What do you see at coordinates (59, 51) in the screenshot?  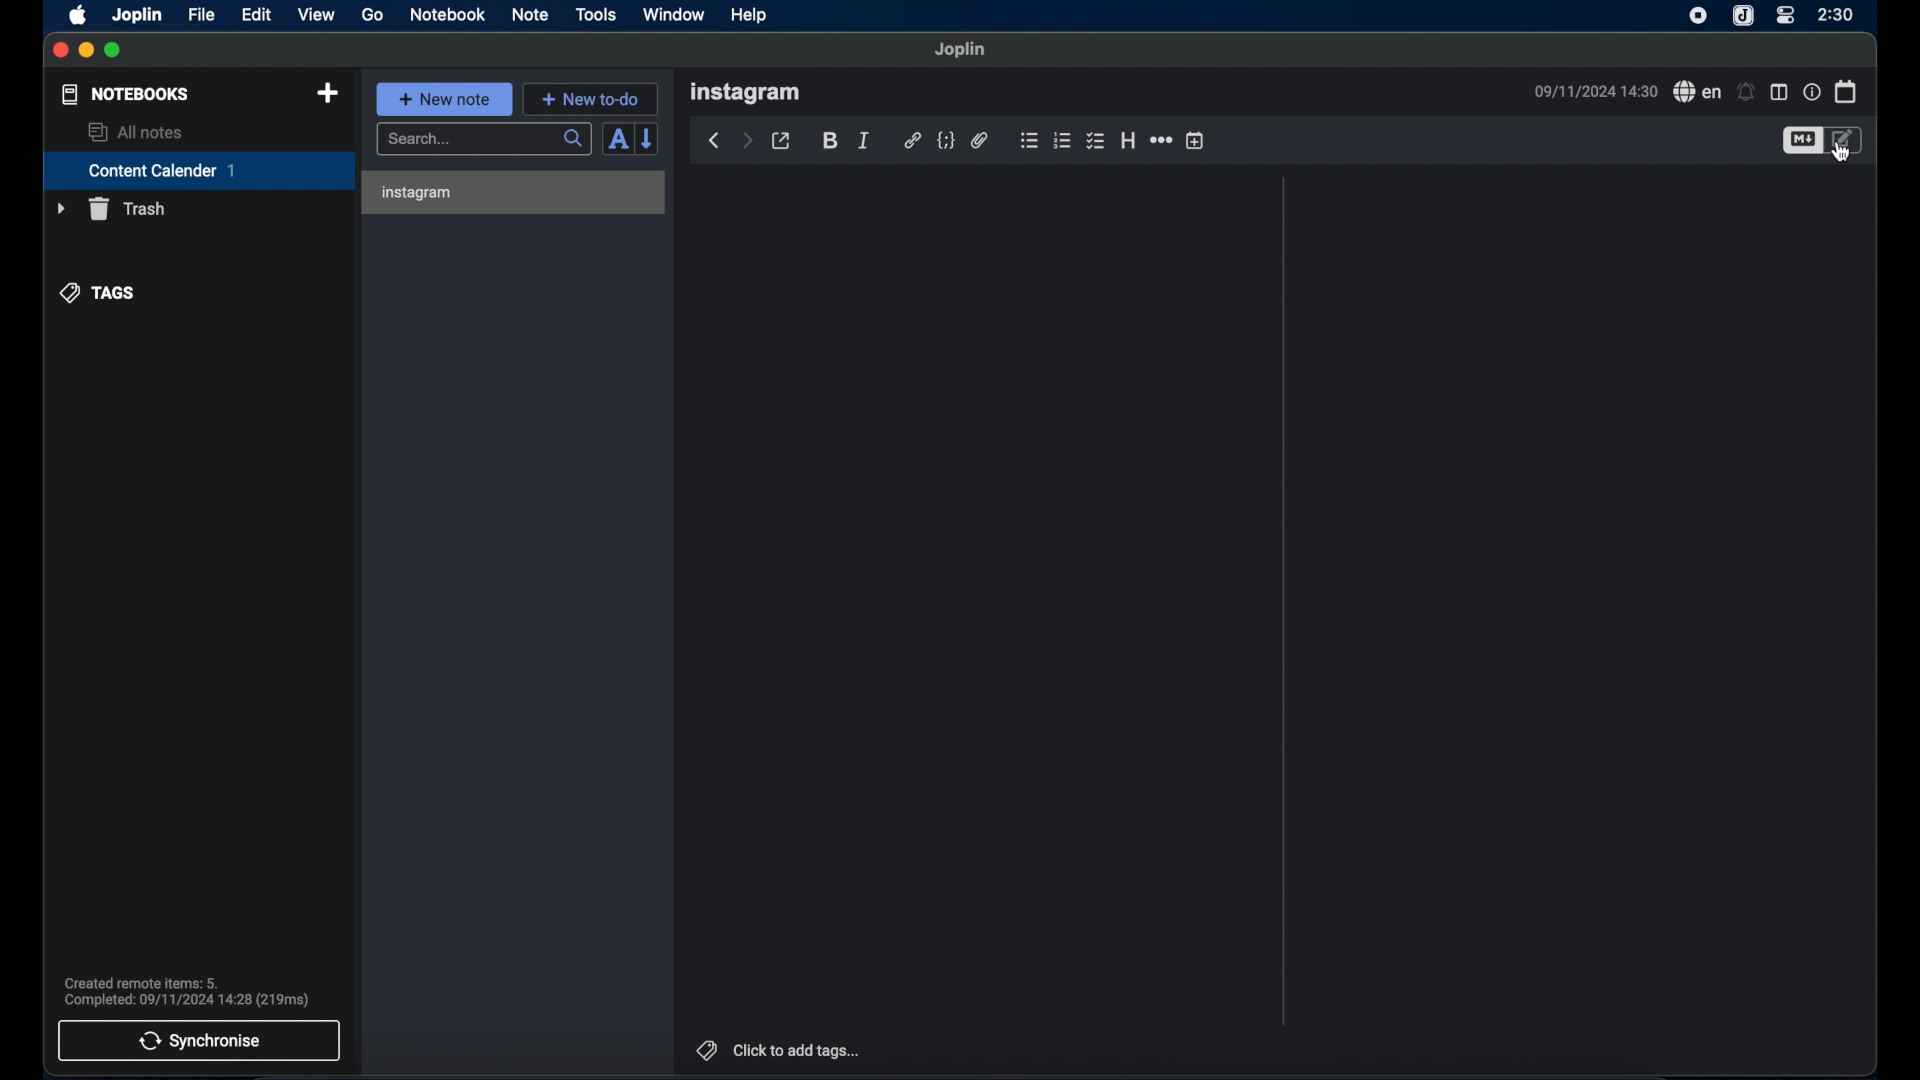 I see `close` at bounding box center [59, 51].